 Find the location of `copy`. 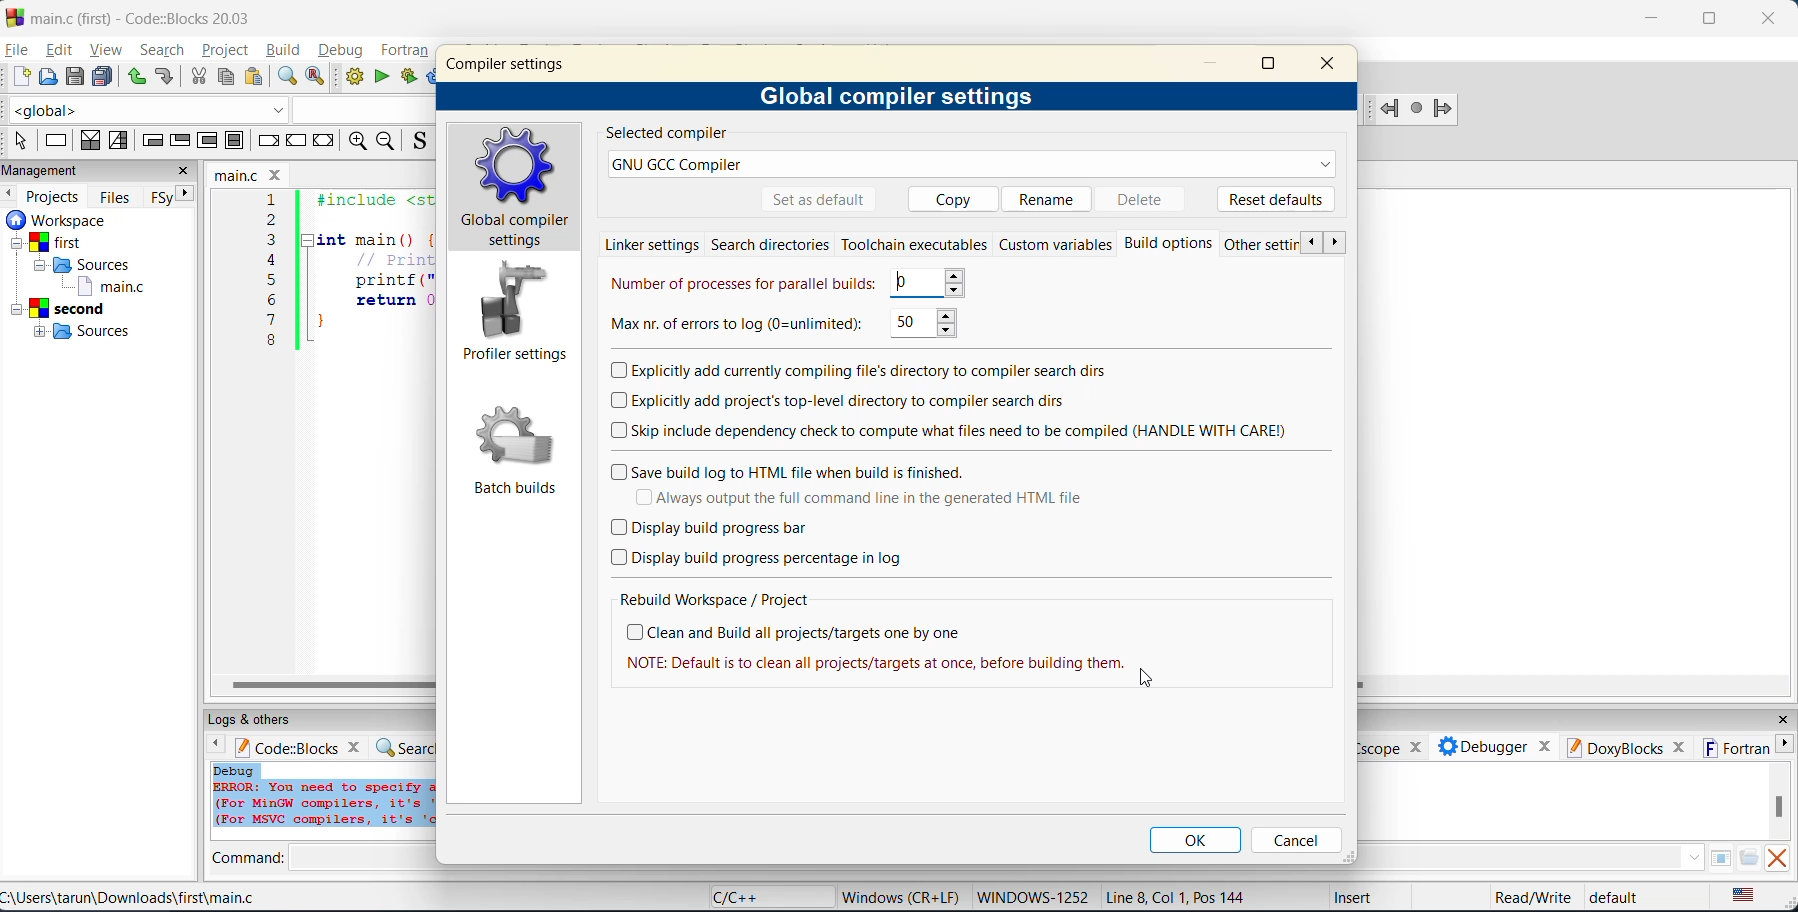

copy is located at coordinates (947, 198).